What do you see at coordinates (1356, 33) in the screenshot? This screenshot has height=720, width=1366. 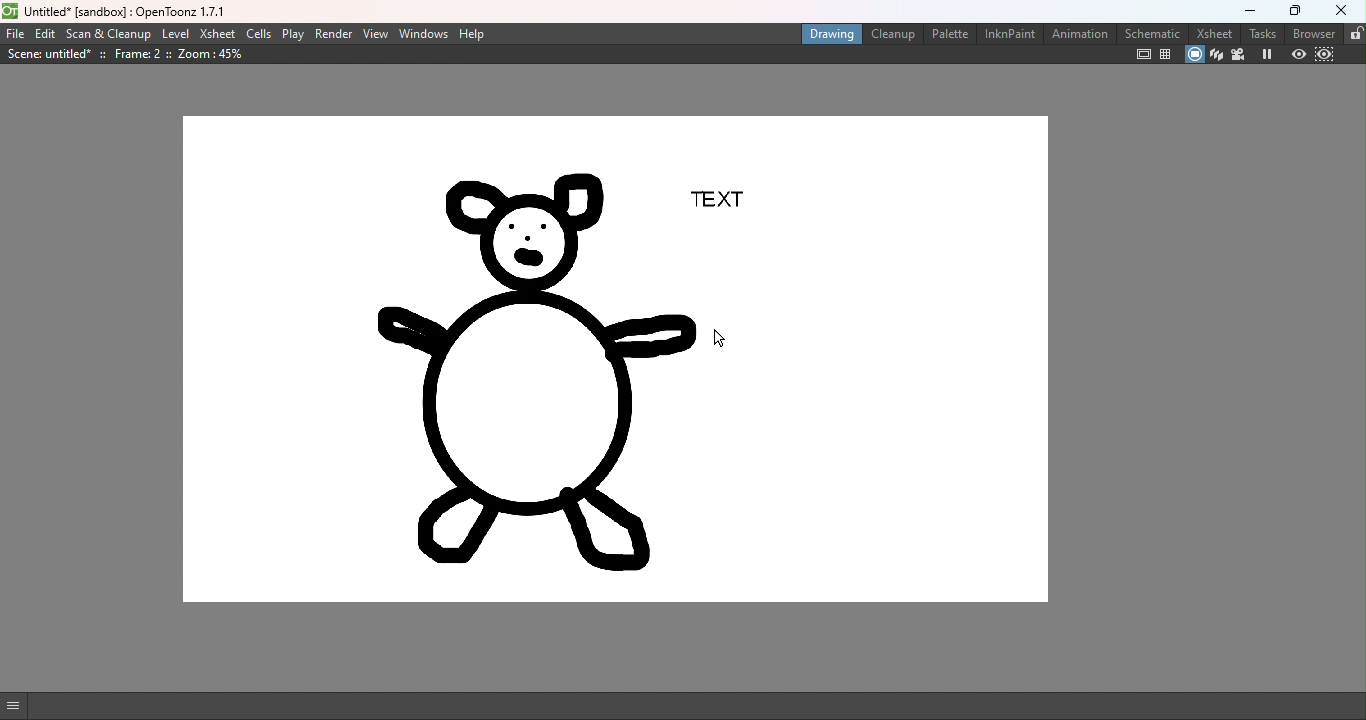 I see `Rooms tab` at bounding box center [1356, 33].